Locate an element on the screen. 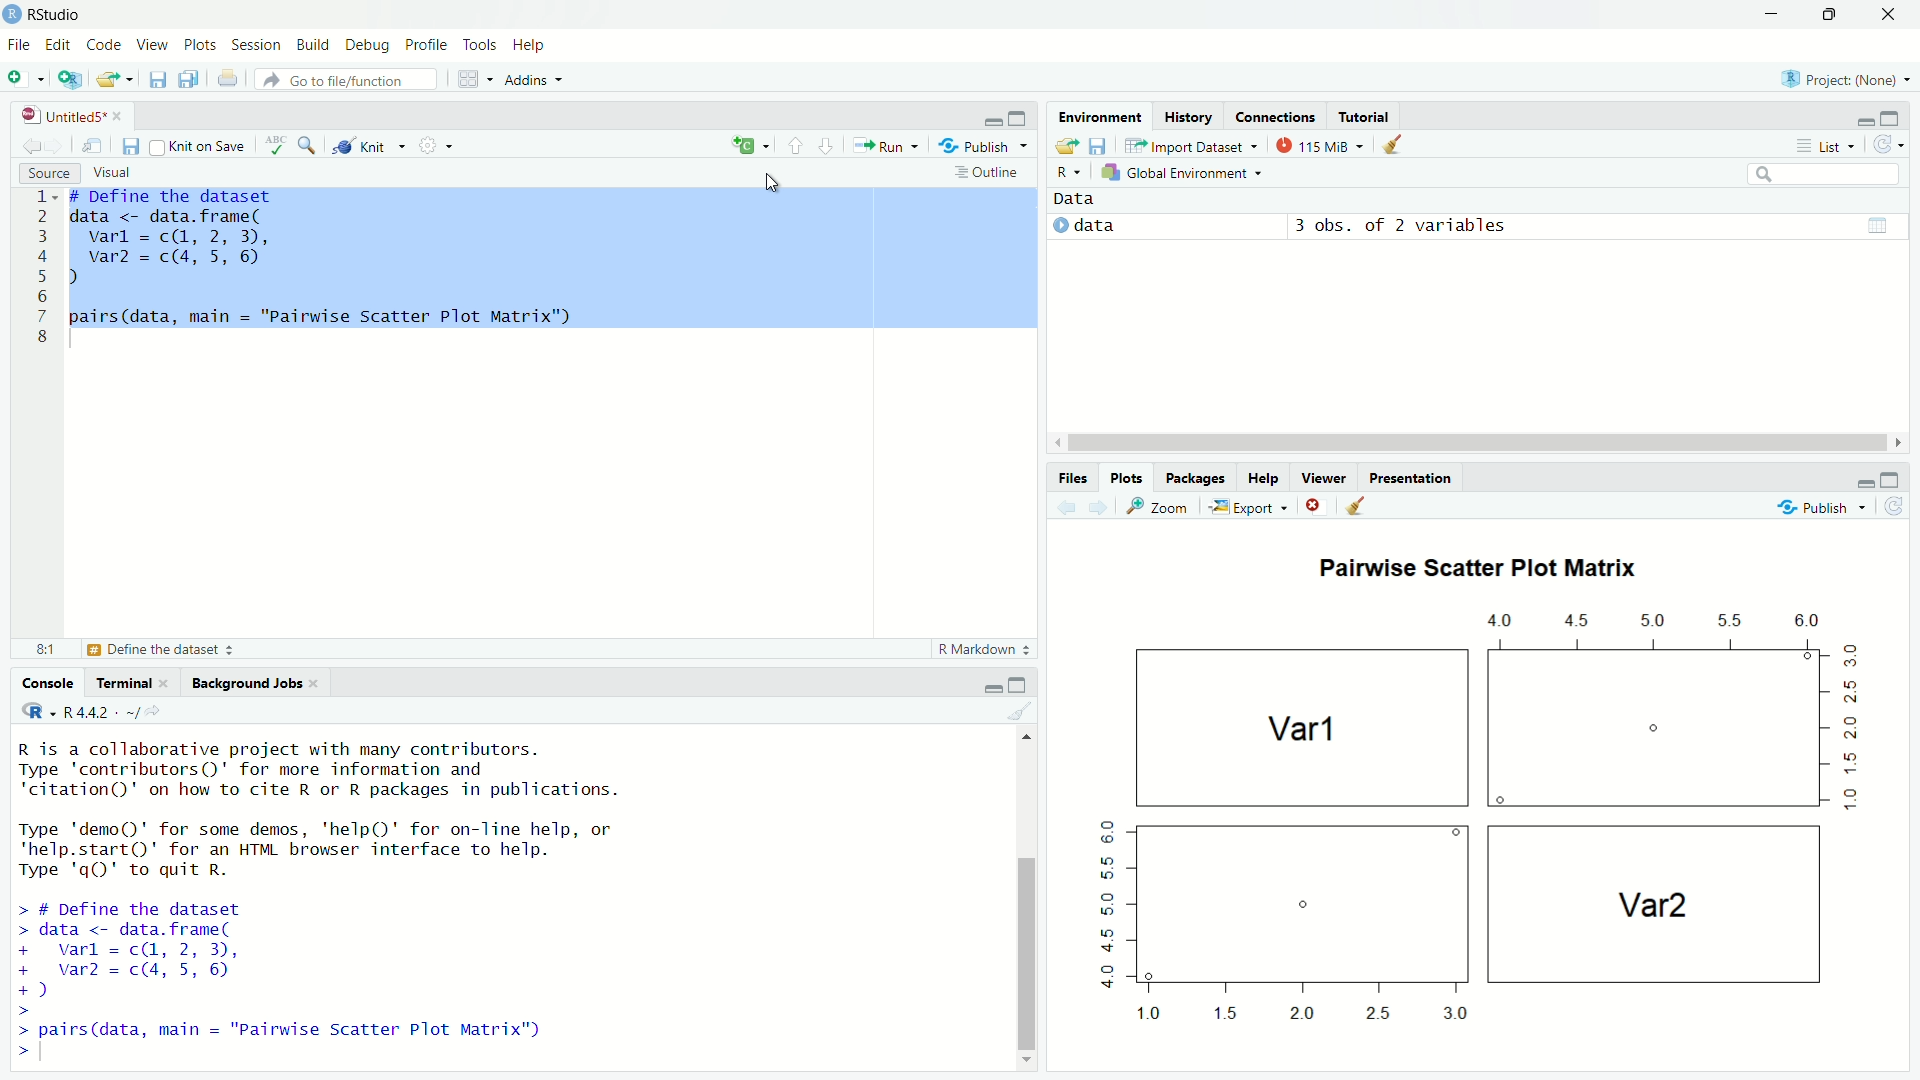 This screenshot has height=1080, width=1920. Right is located at coordinates (1898, 442).